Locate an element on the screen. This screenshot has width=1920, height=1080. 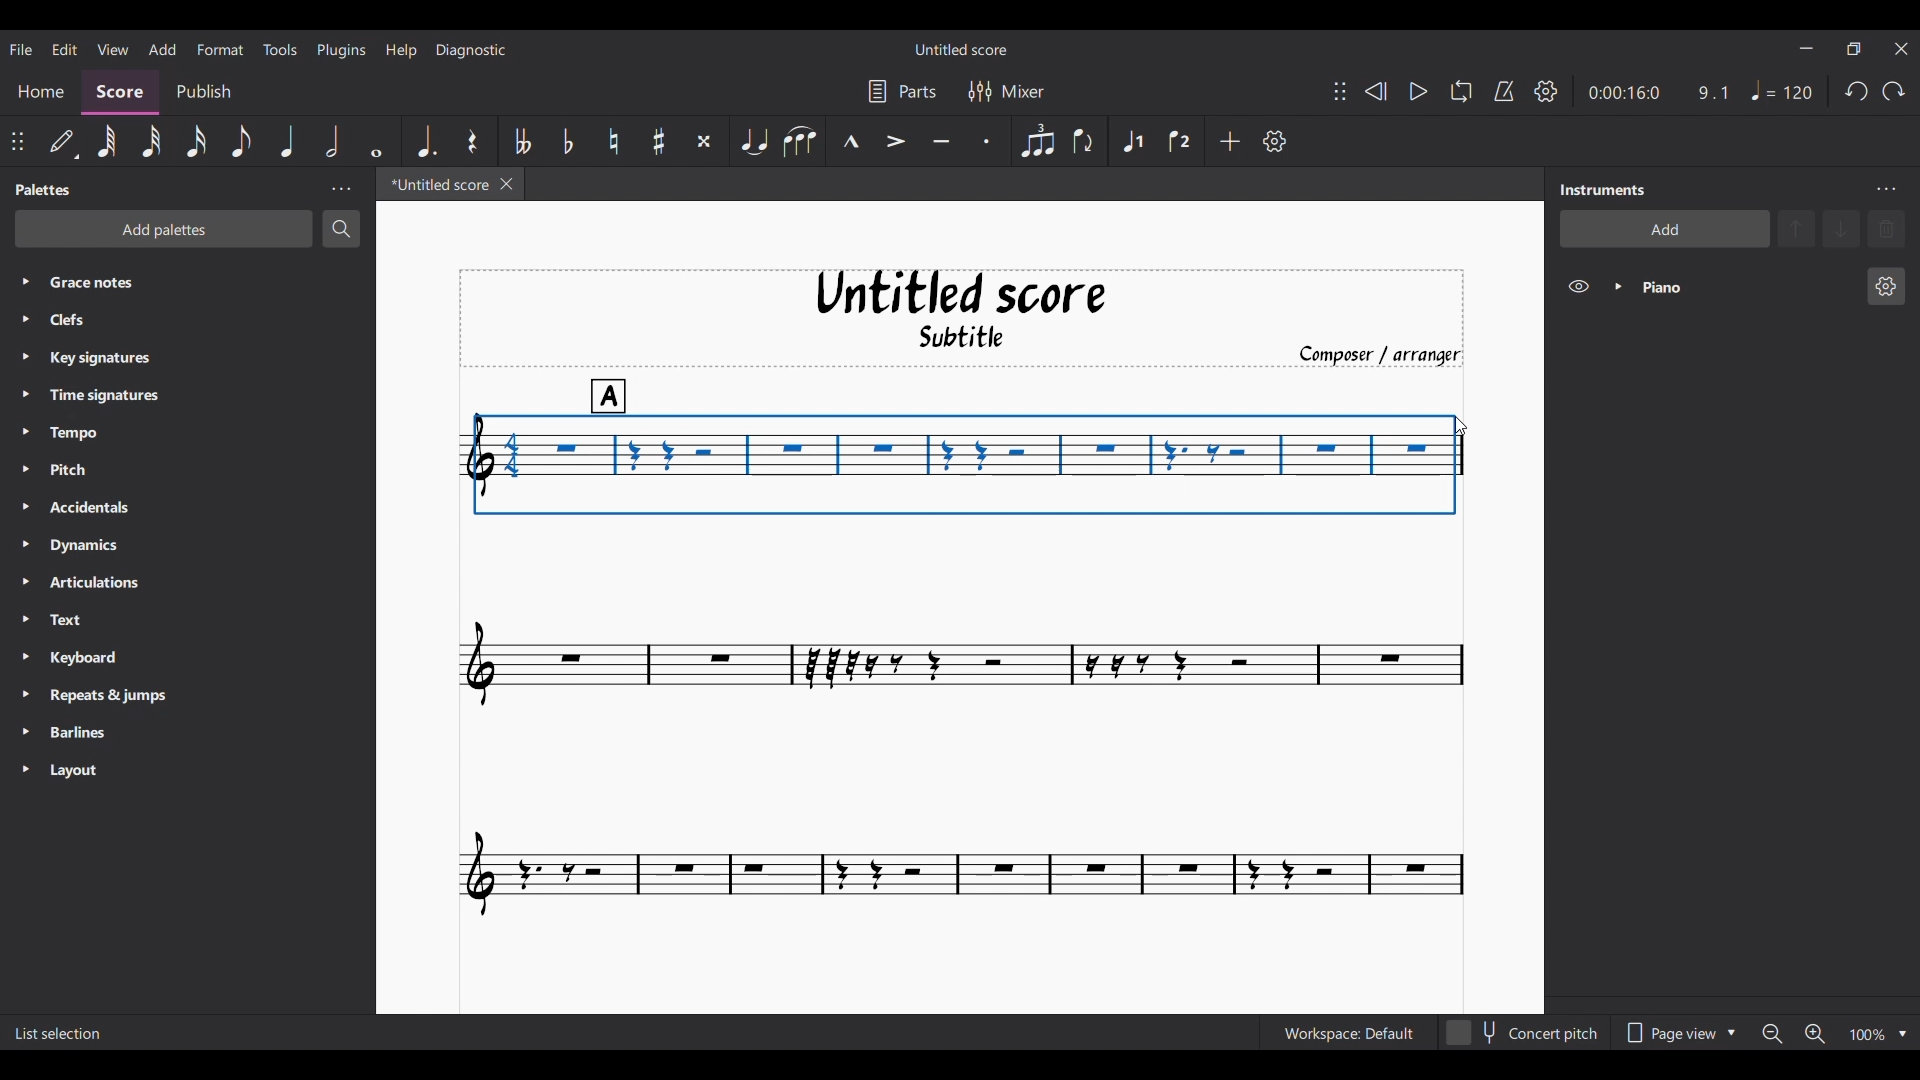
Minimize is located at coordinates (1805, 48).